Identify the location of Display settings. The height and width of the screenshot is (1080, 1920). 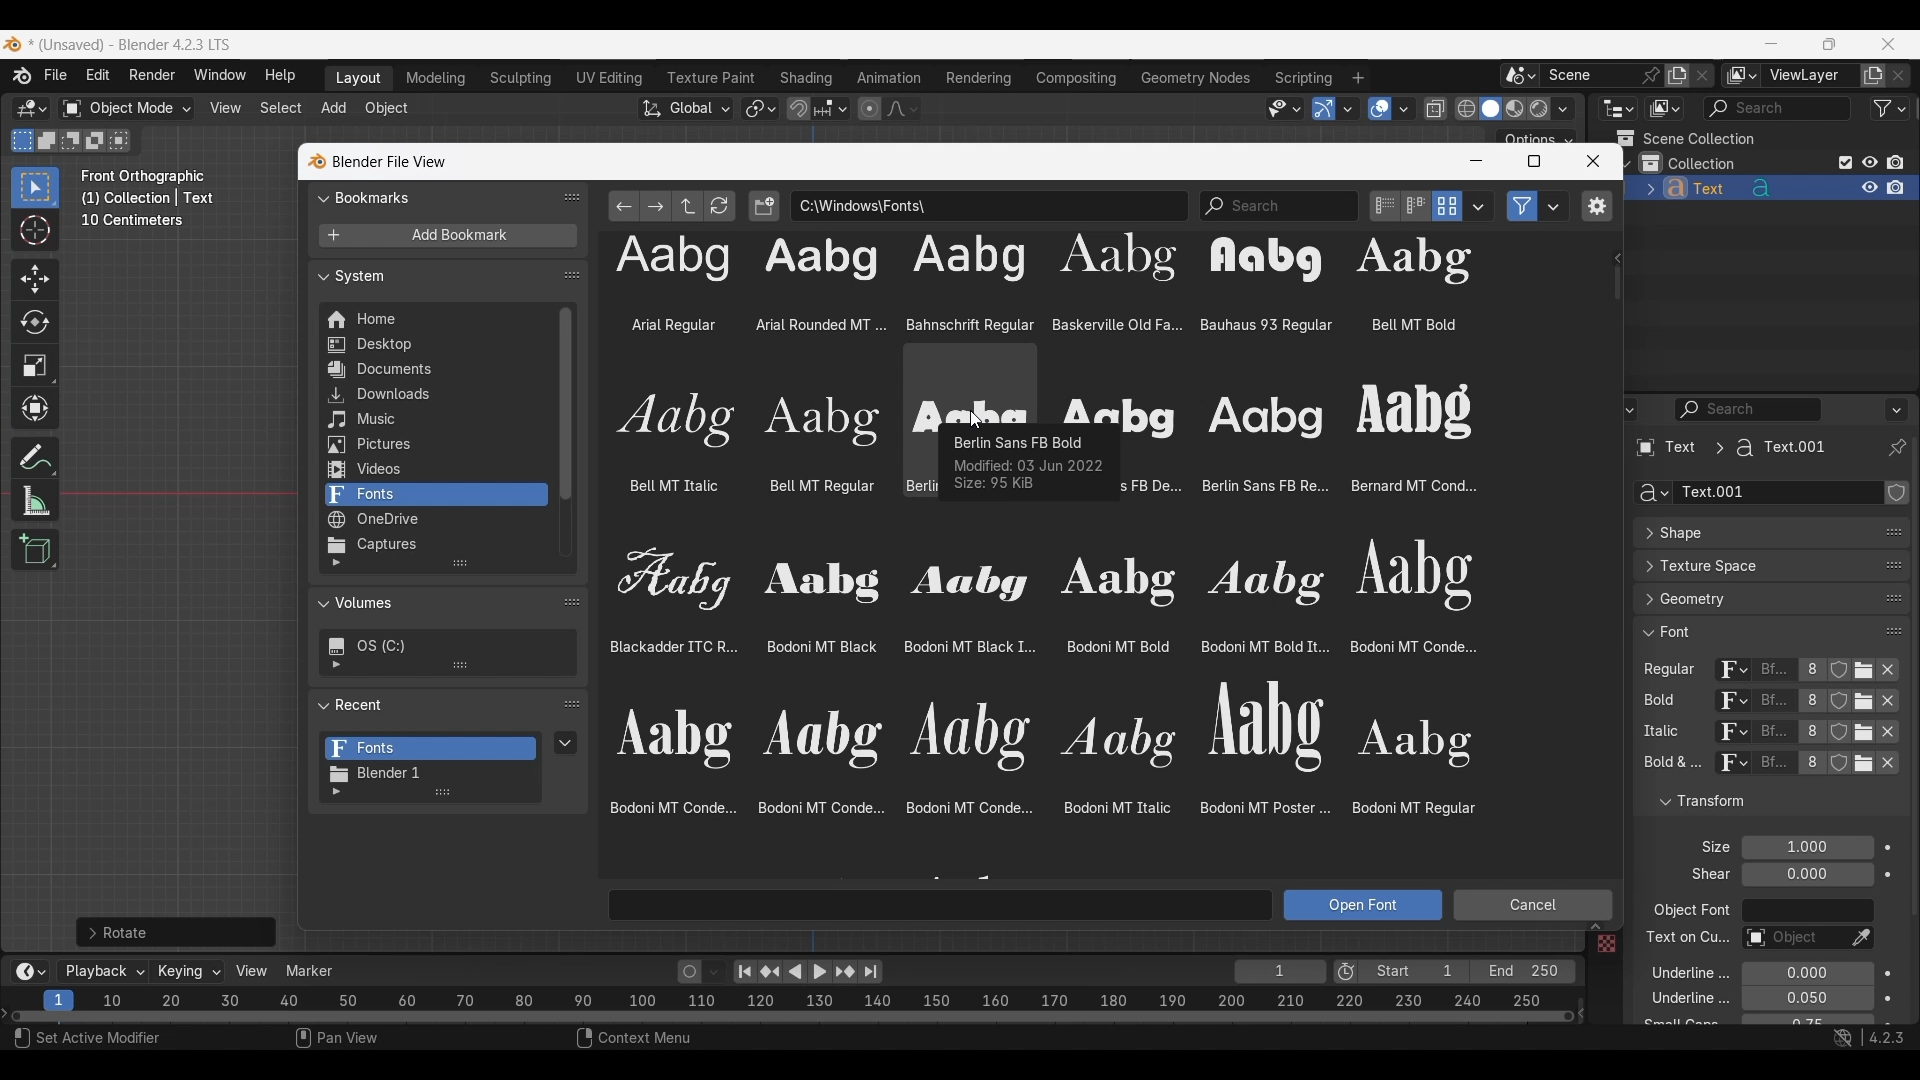
(1479, 206).